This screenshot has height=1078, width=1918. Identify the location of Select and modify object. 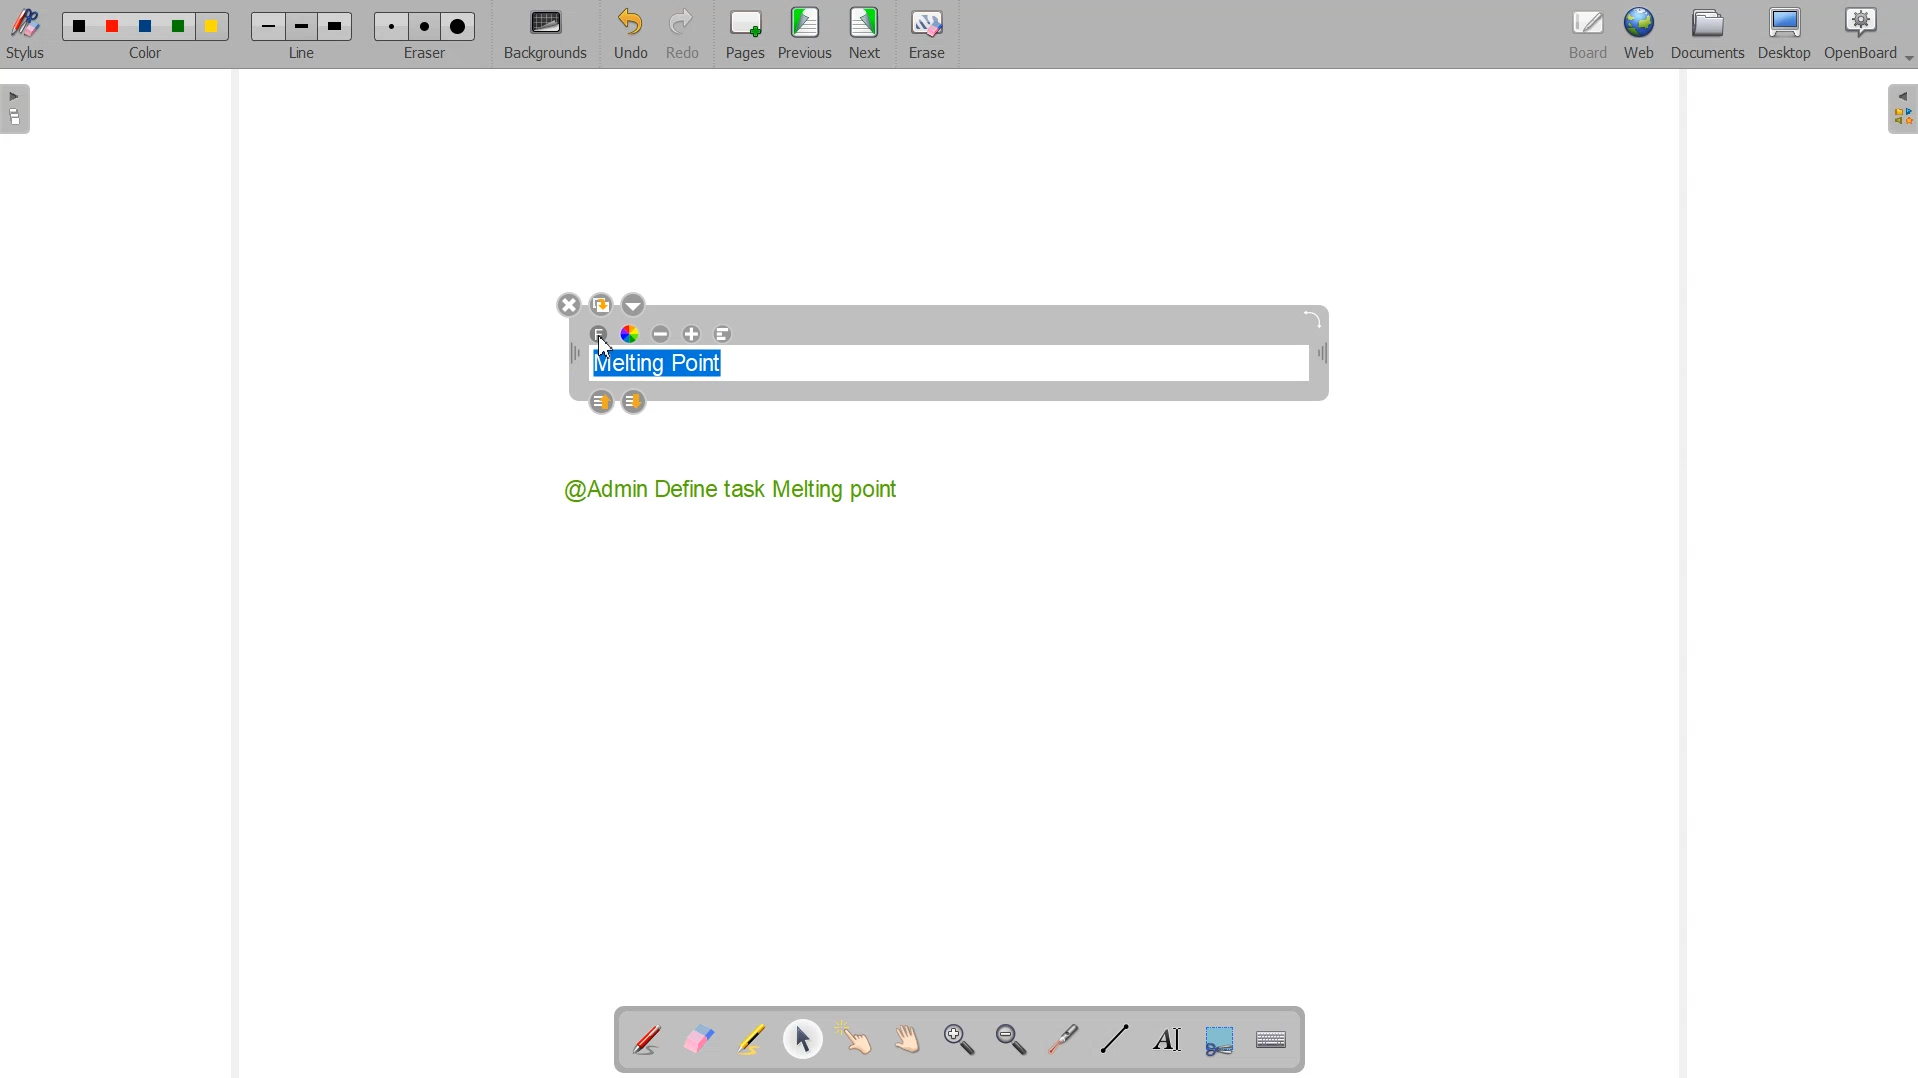
(804, 1040).